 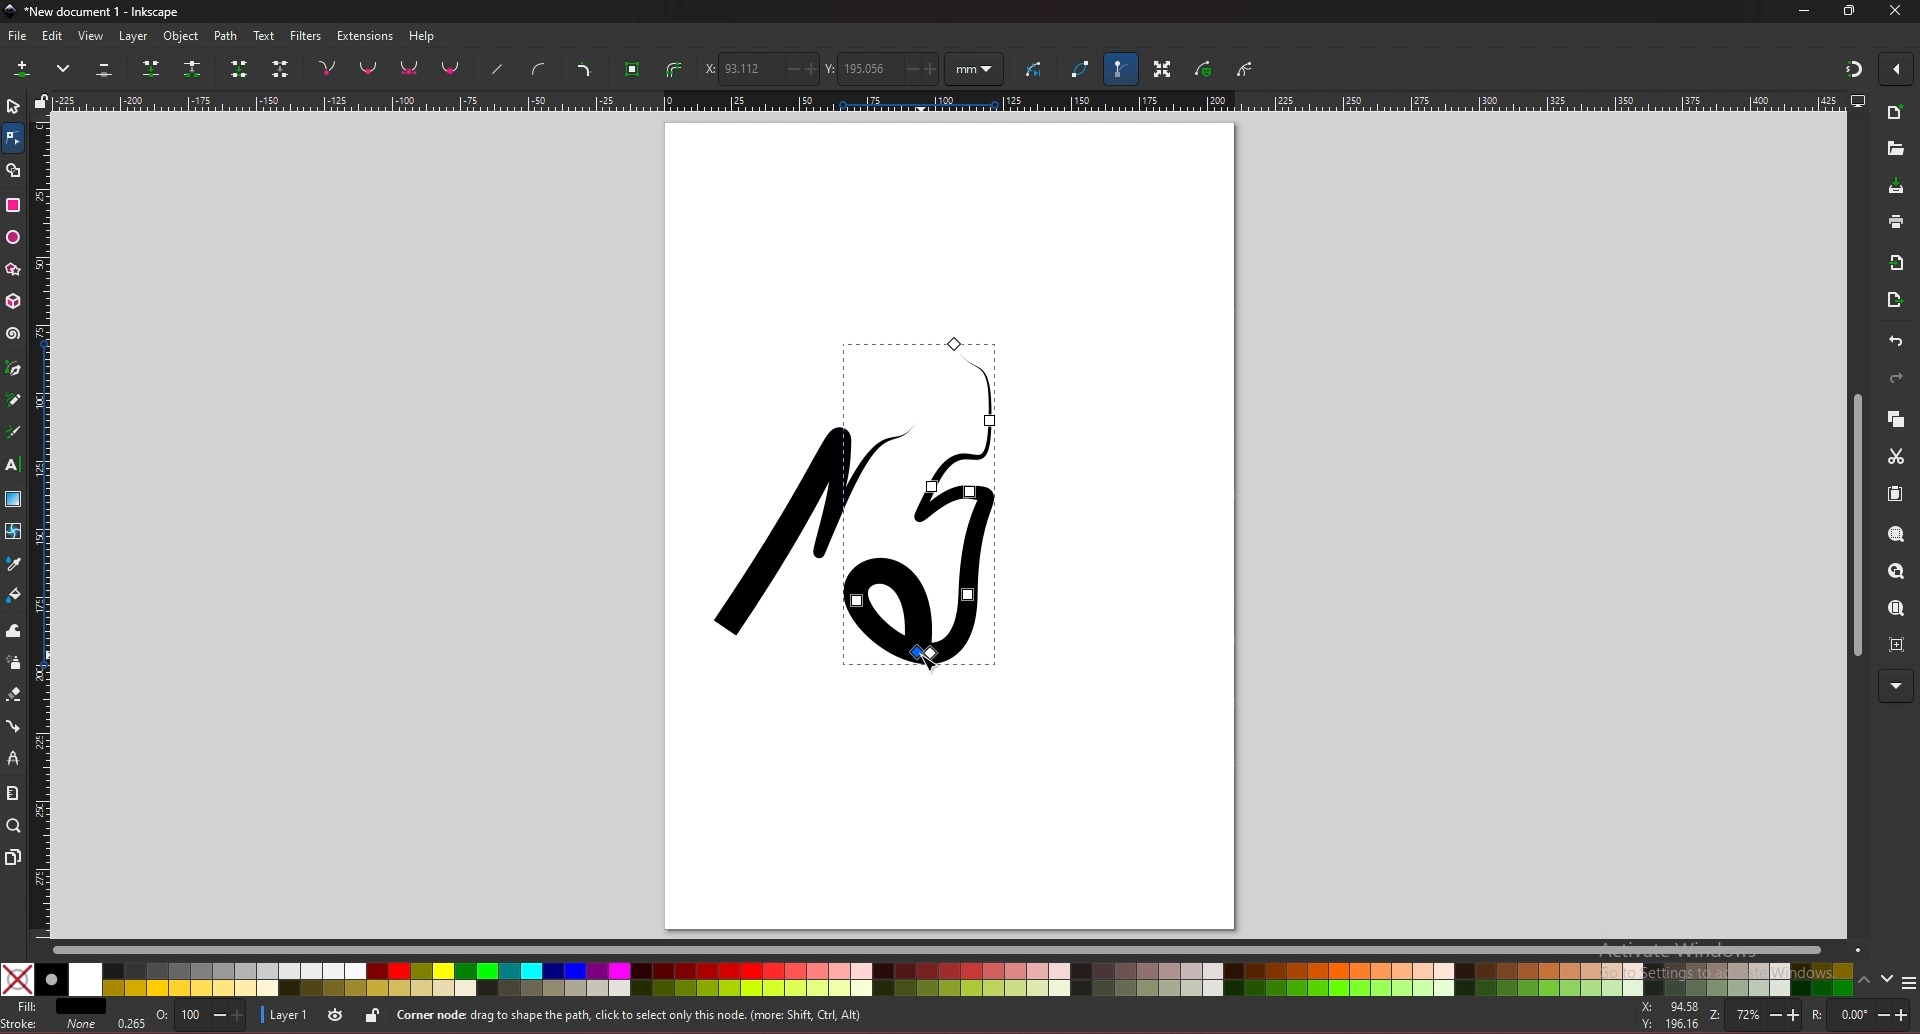 I want to click on minimize, so click(x=1805, y=11).